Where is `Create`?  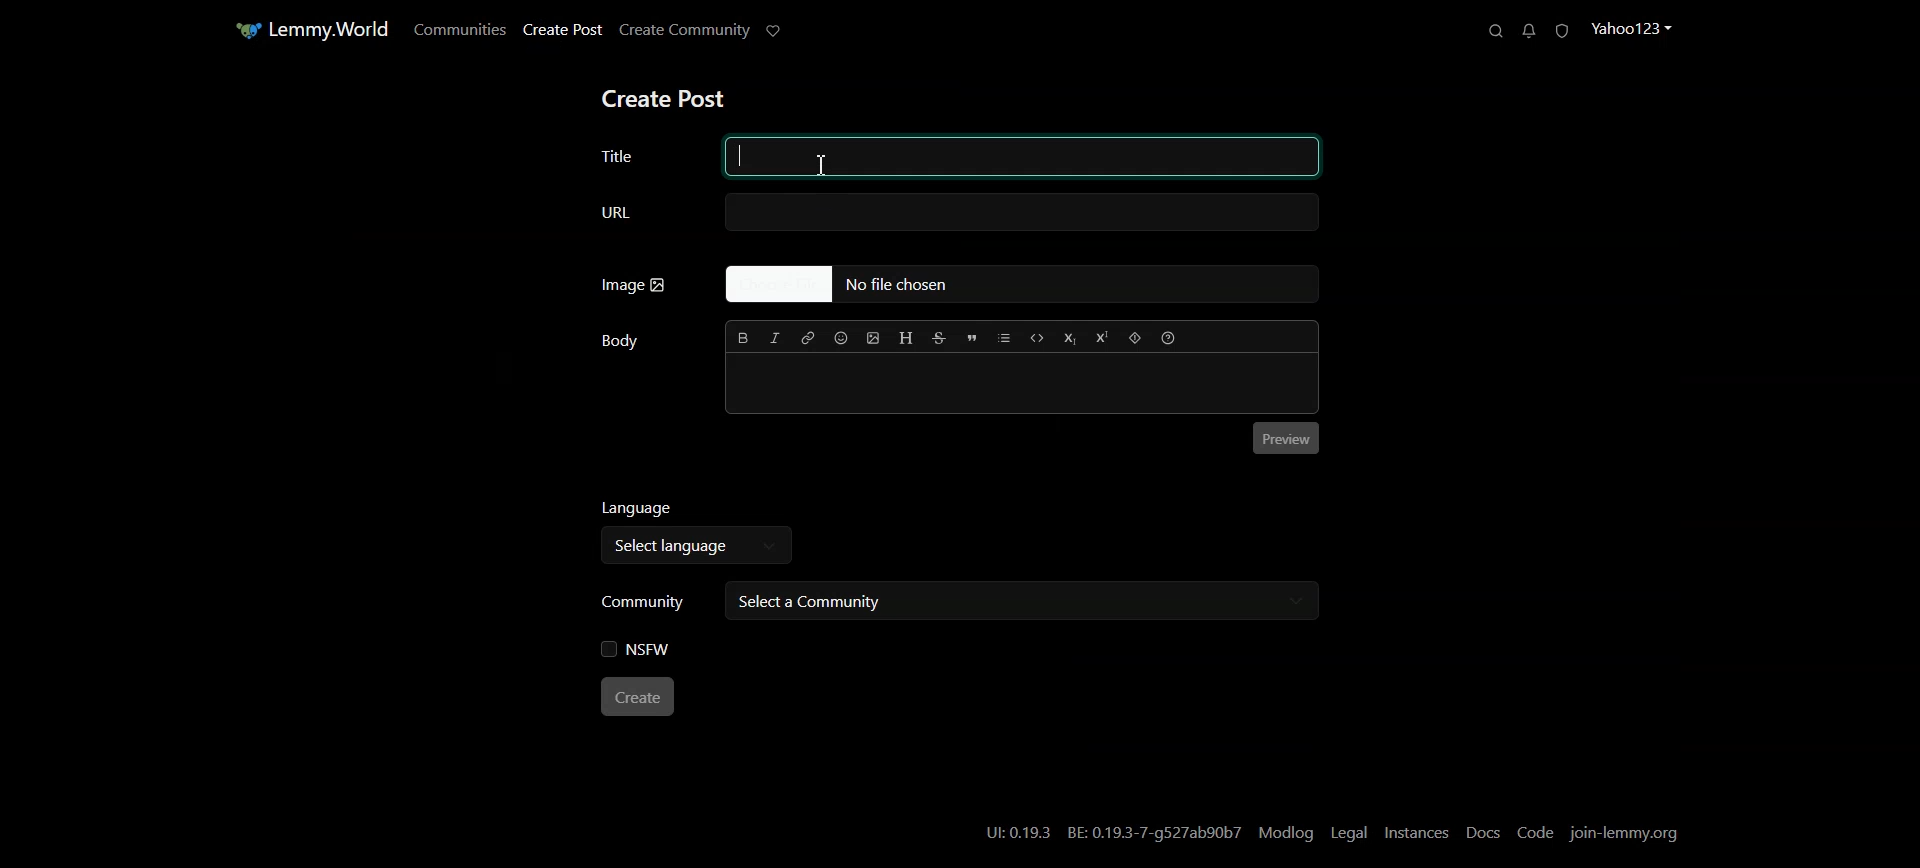
Create is located at coordinates (640, 698).